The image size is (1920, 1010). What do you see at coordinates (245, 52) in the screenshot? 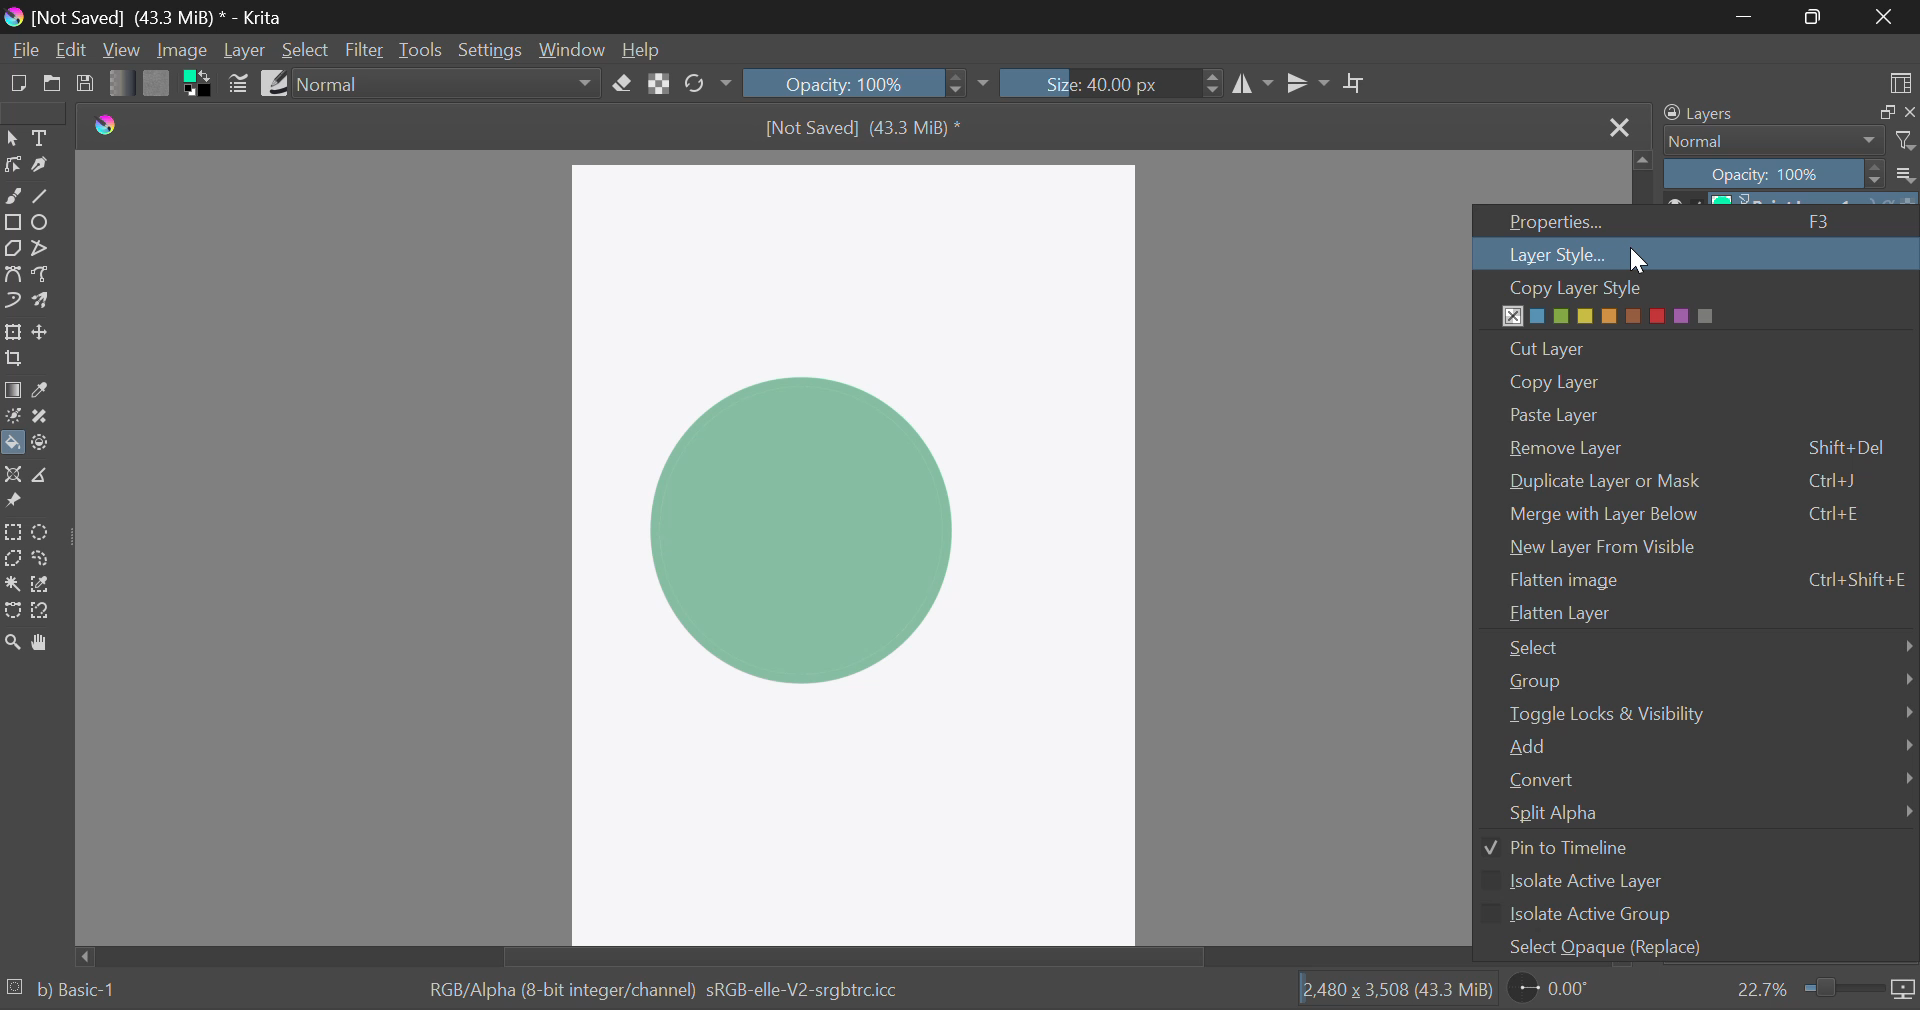
I see `Layer` at bounding box center [245, 52].